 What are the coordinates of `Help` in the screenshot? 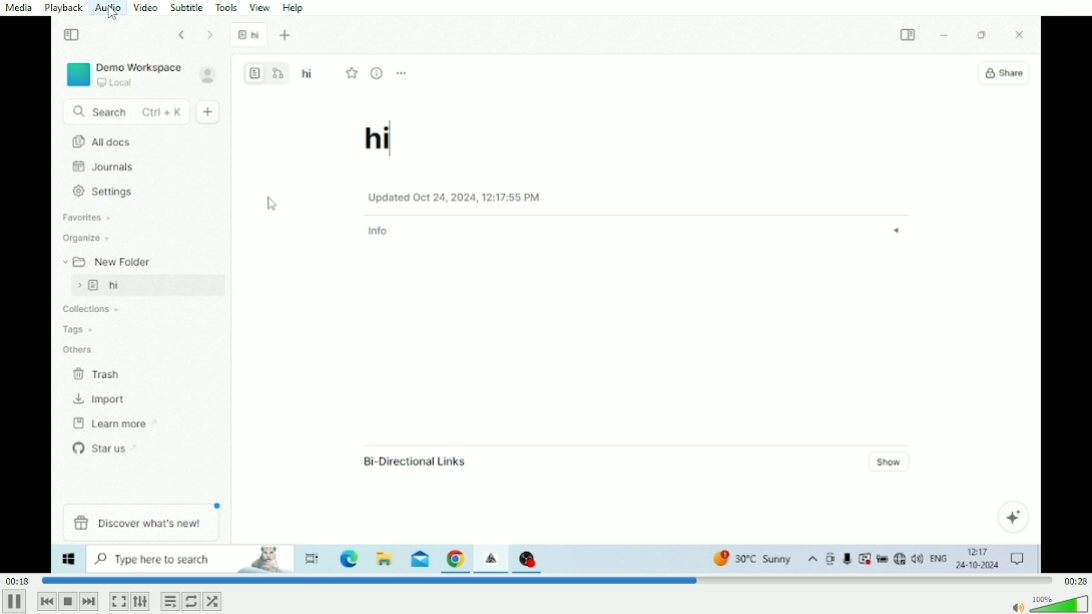 It's located at (296, 7).